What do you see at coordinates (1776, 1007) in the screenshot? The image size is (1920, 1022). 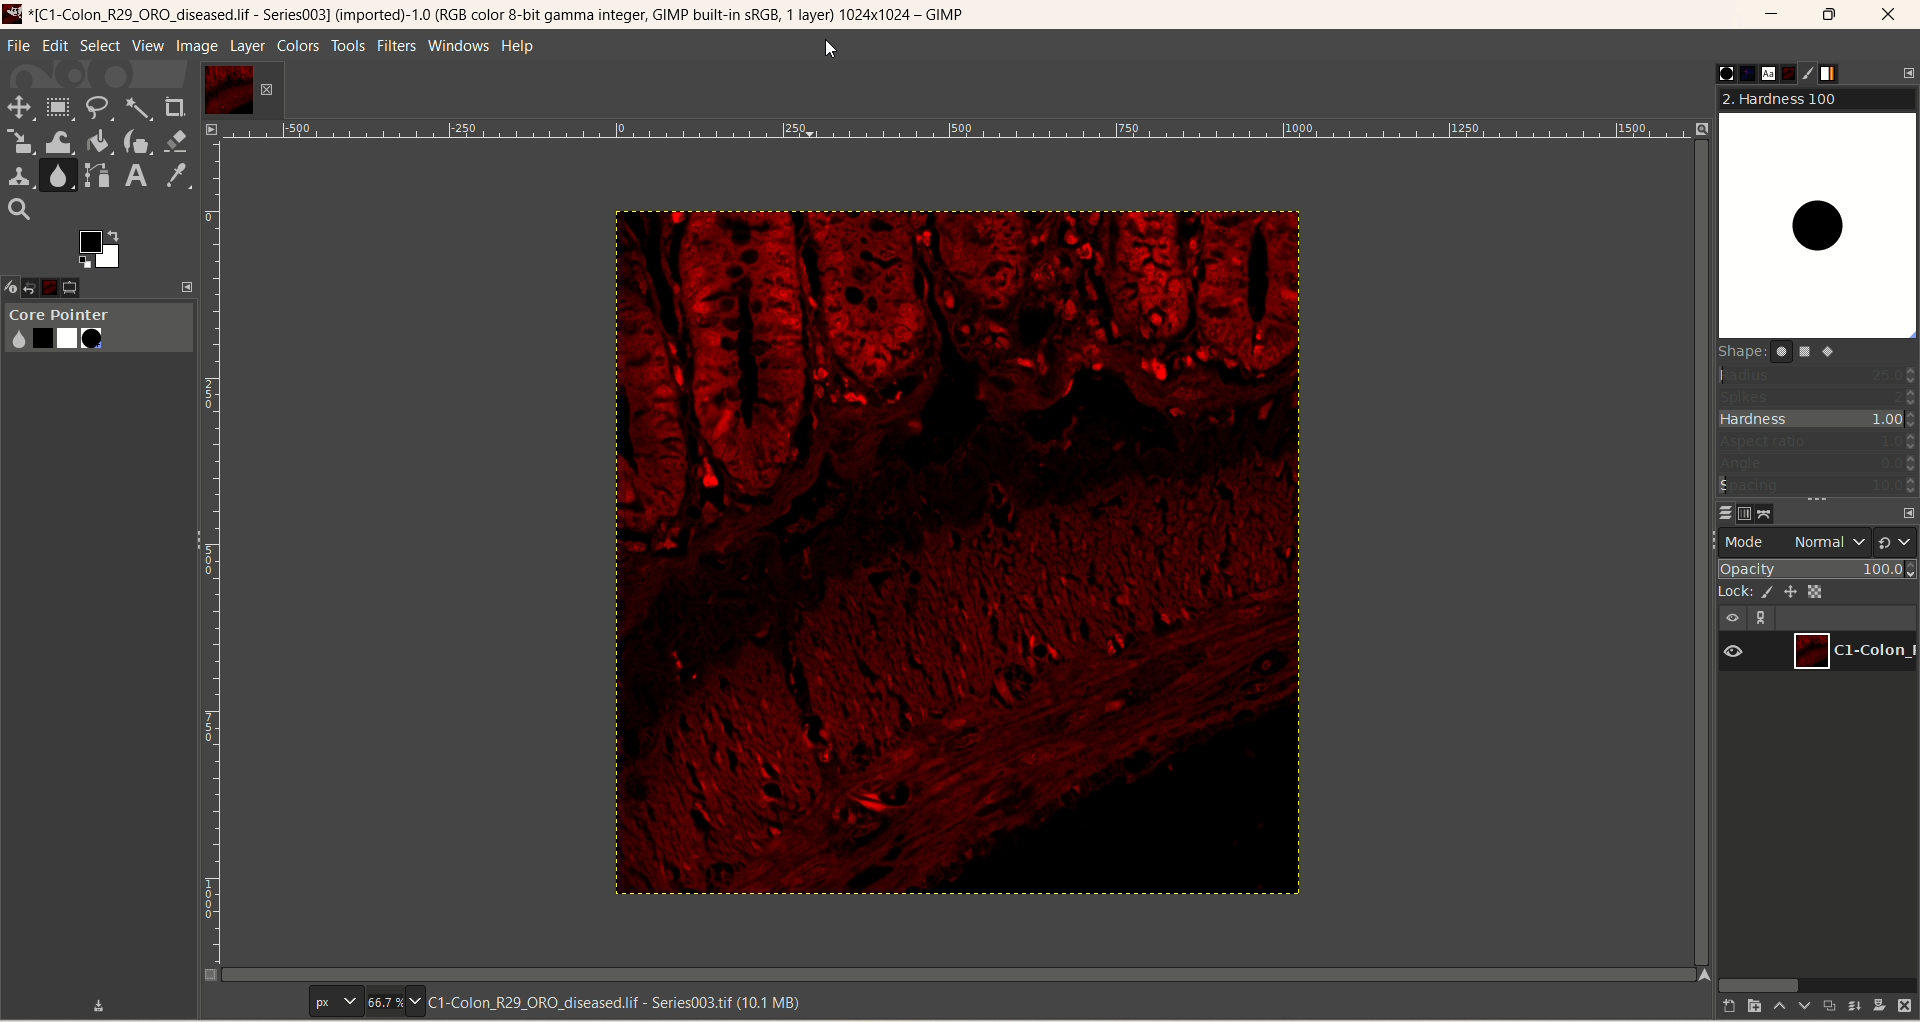 I see `raise this layer one step` at bounding box center [1776, 1007].